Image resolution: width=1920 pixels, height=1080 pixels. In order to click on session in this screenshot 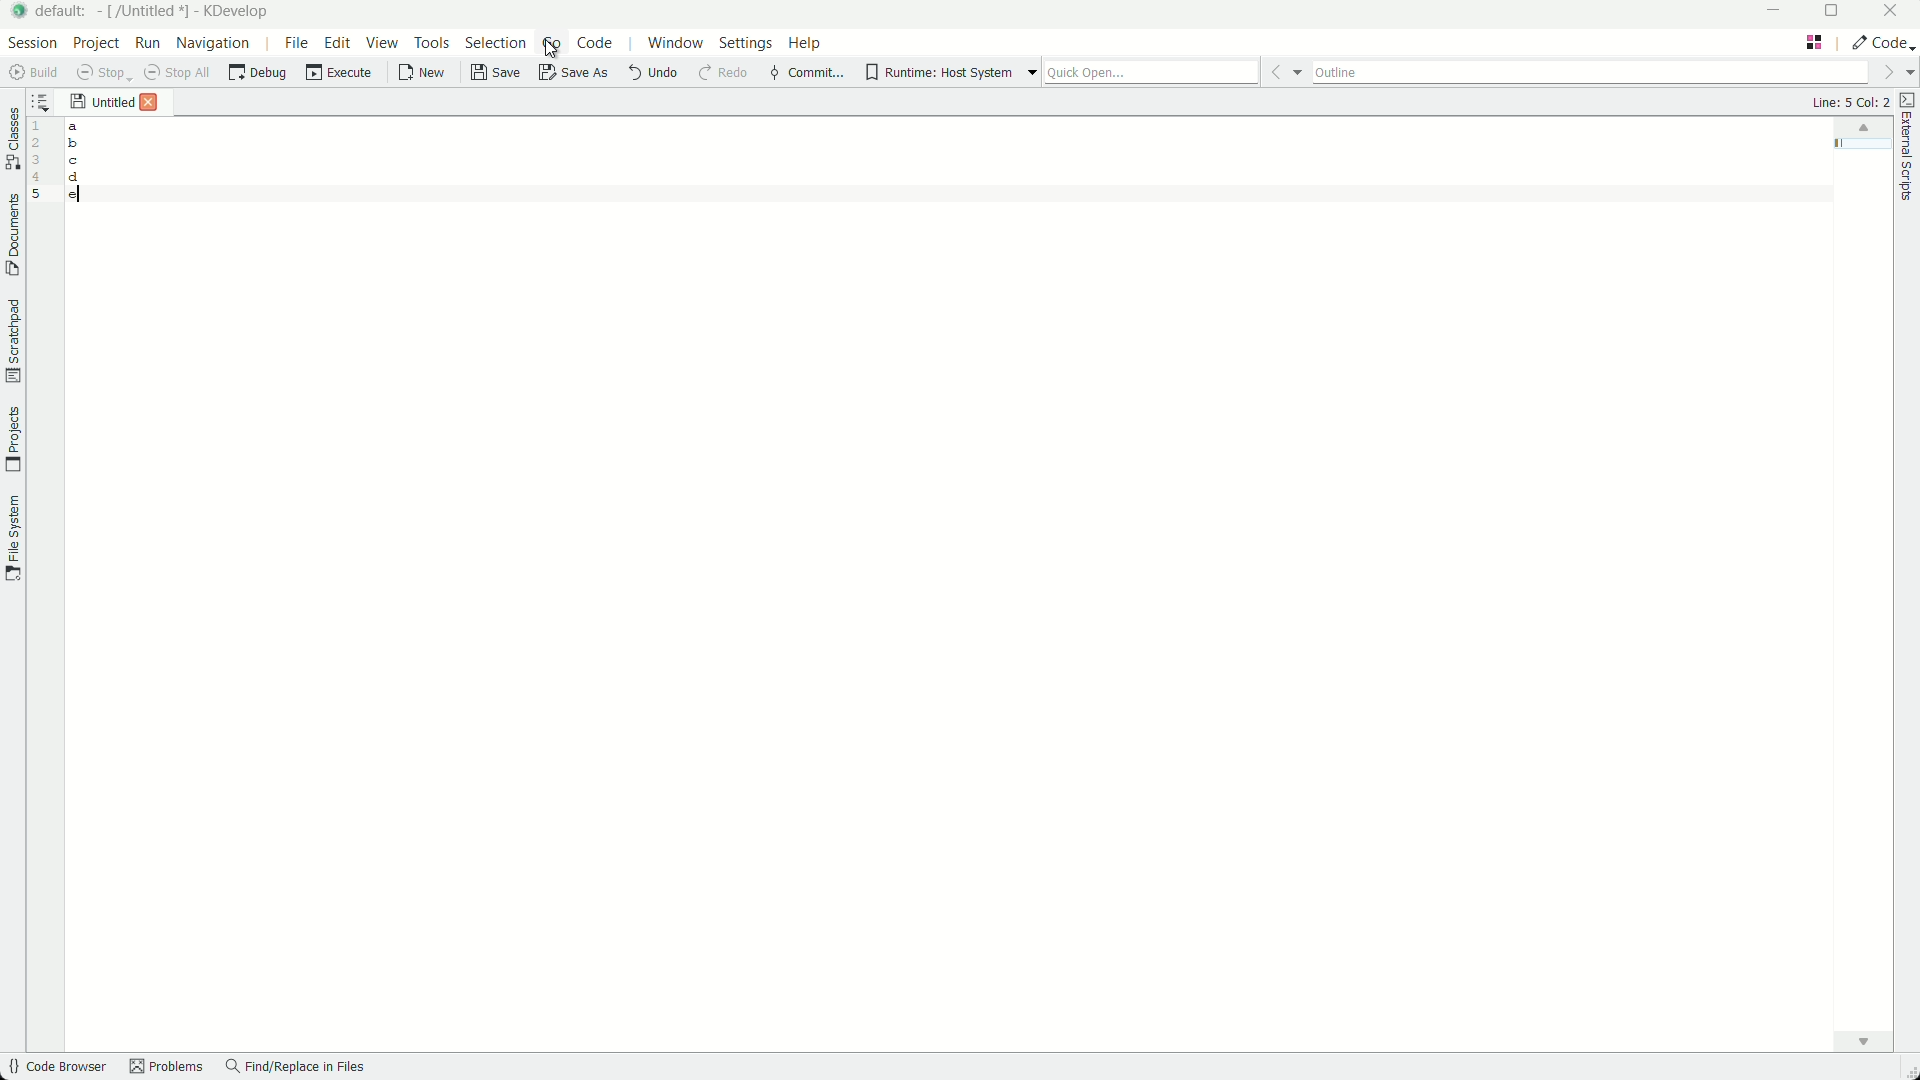, I will do `click(33, 44)`.